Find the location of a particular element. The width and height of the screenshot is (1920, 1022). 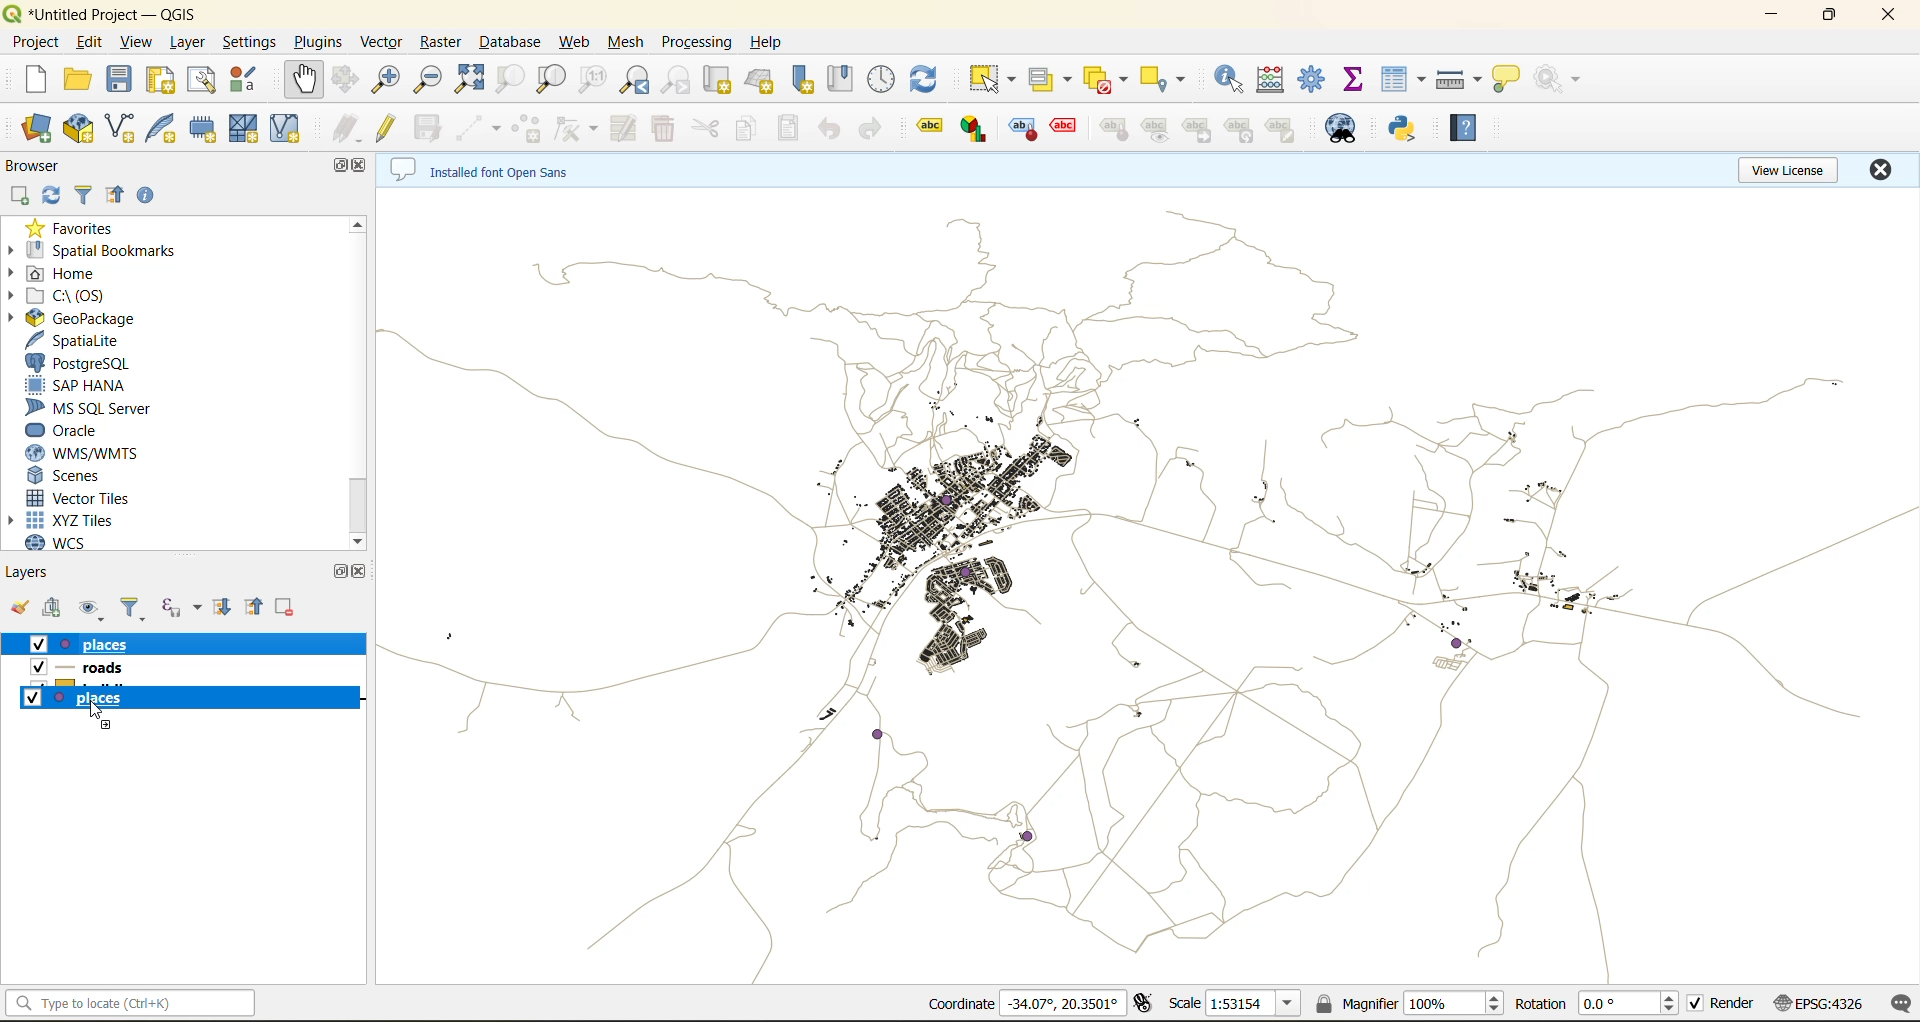

favorites is located at coordinates (77, 225).